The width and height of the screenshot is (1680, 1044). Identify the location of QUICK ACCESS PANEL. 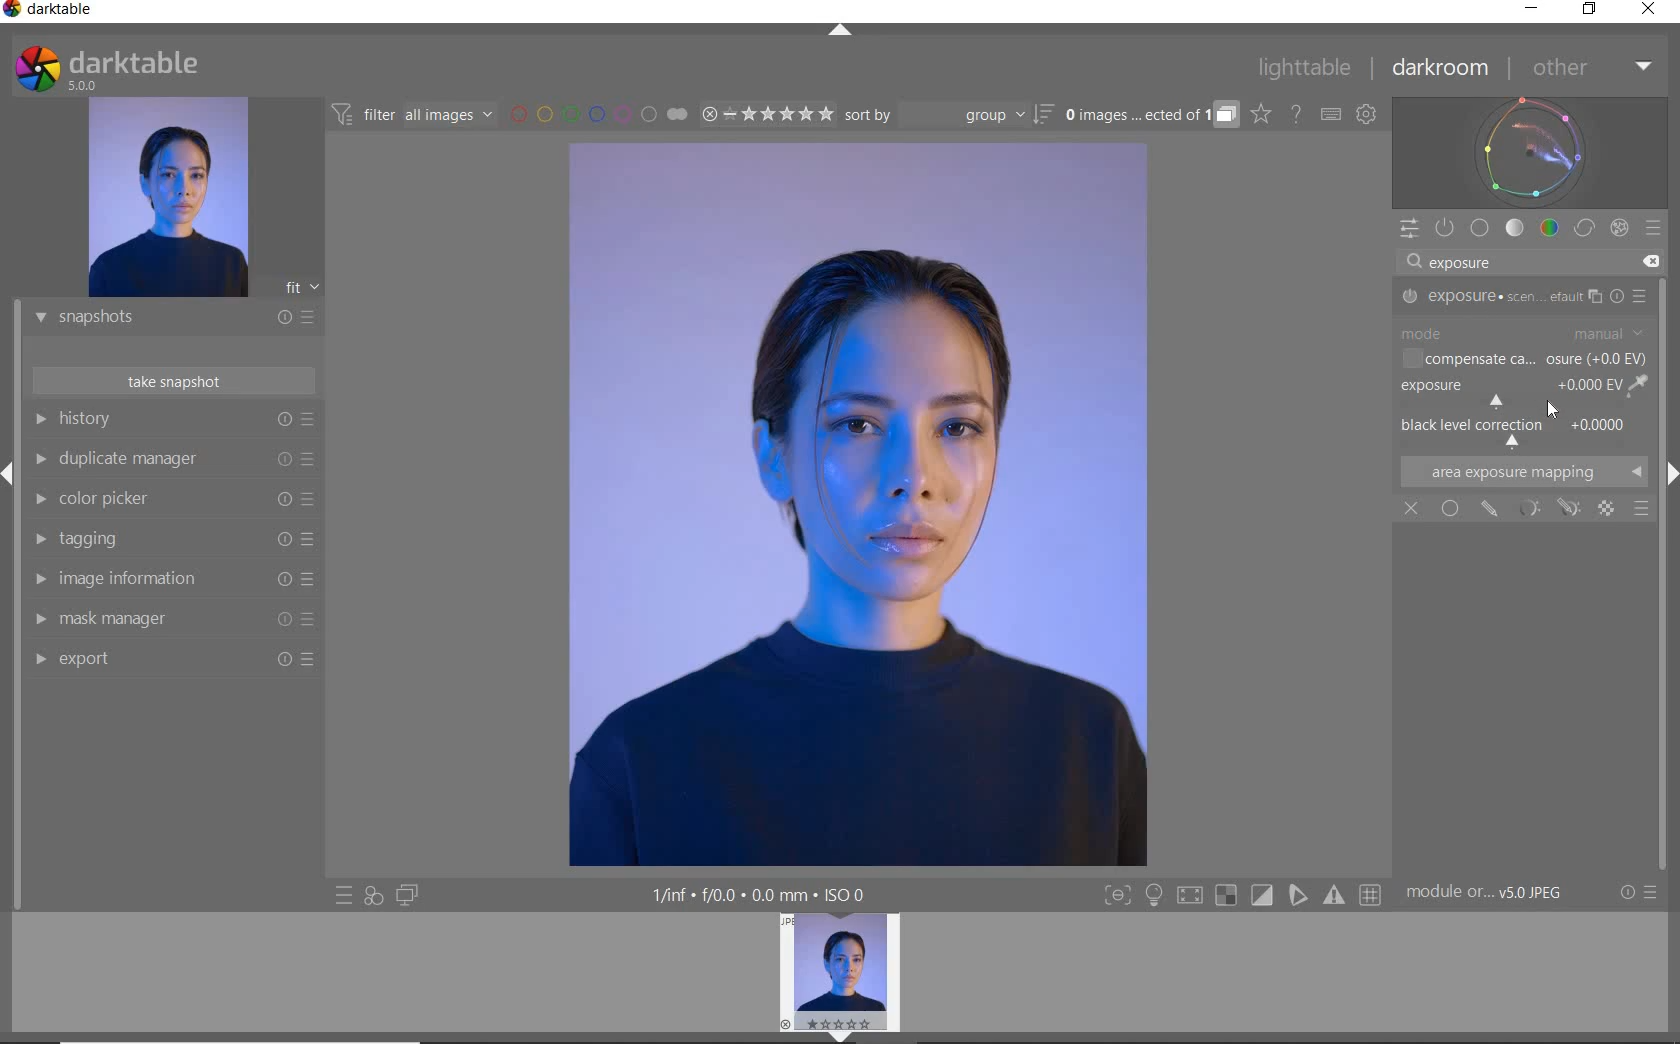
(1408, 230).